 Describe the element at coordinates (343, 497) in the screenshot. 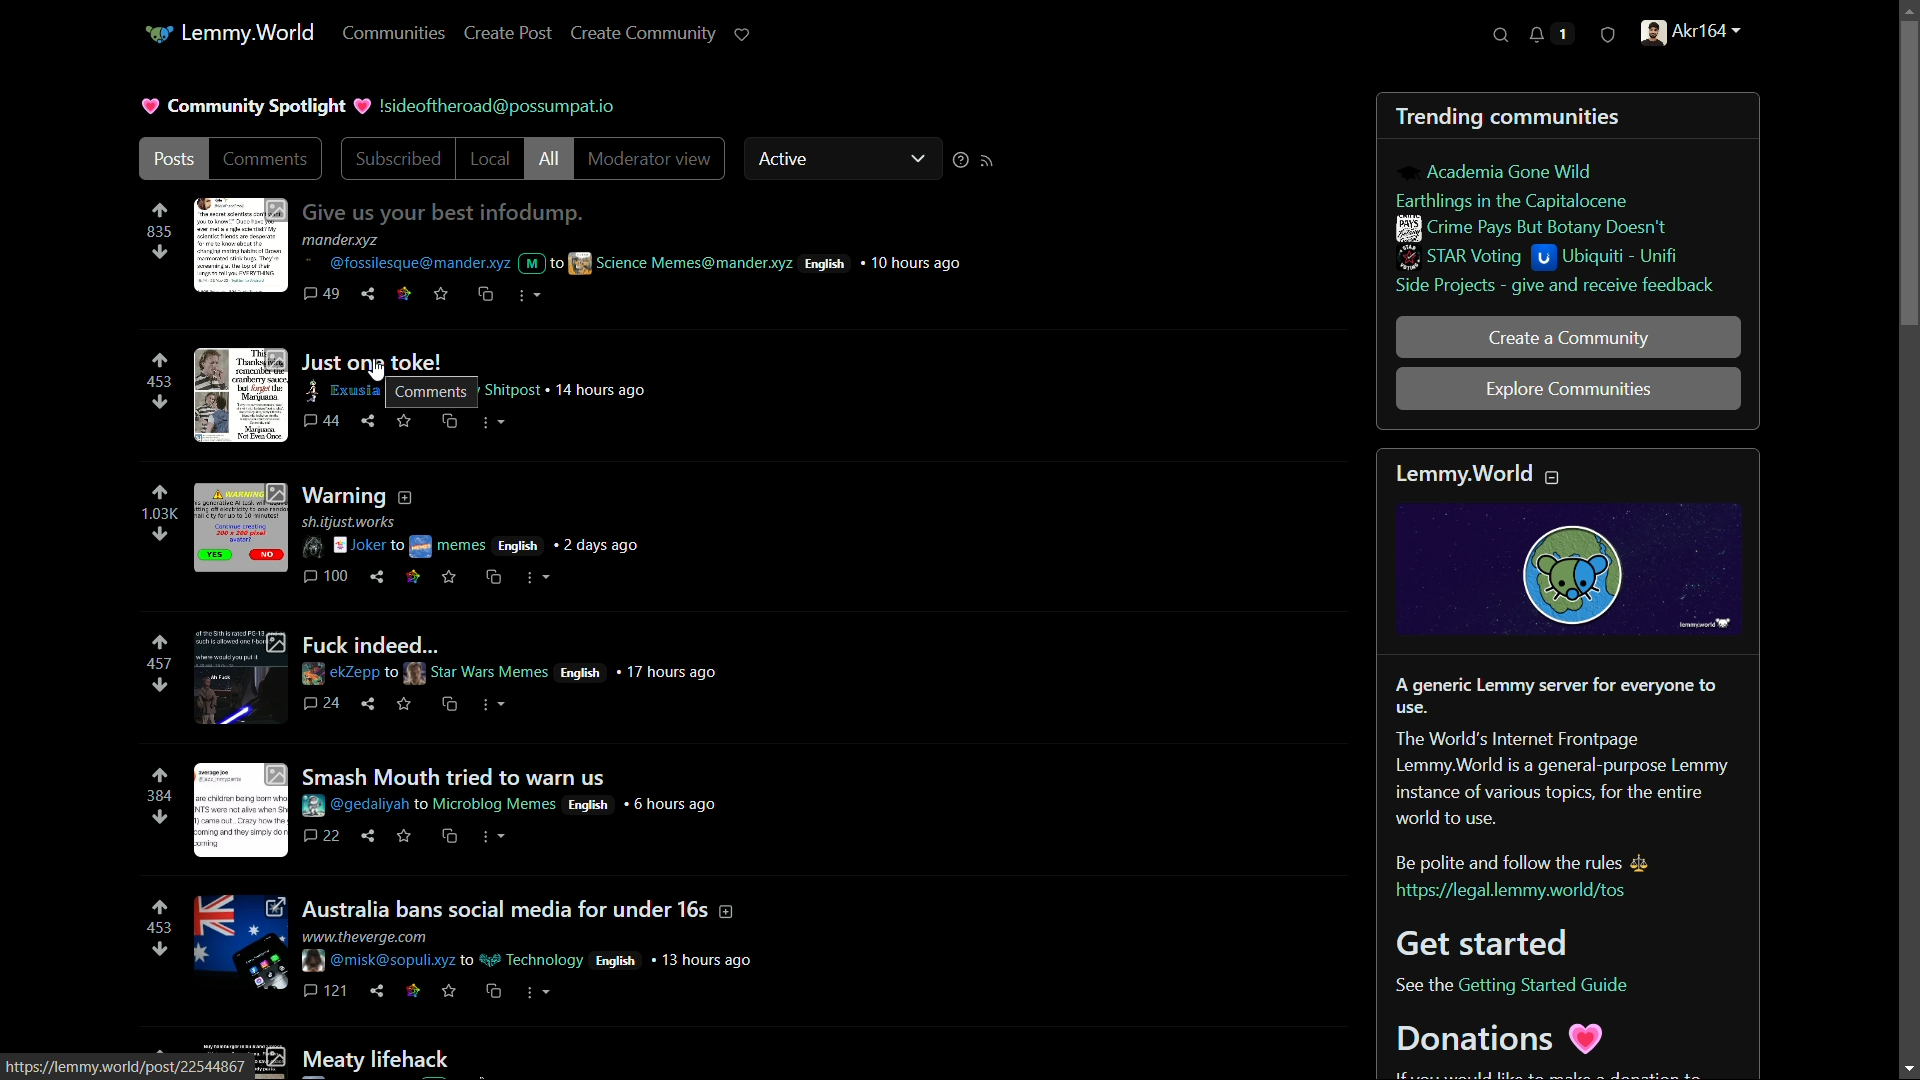

I see `Warning` at that location.